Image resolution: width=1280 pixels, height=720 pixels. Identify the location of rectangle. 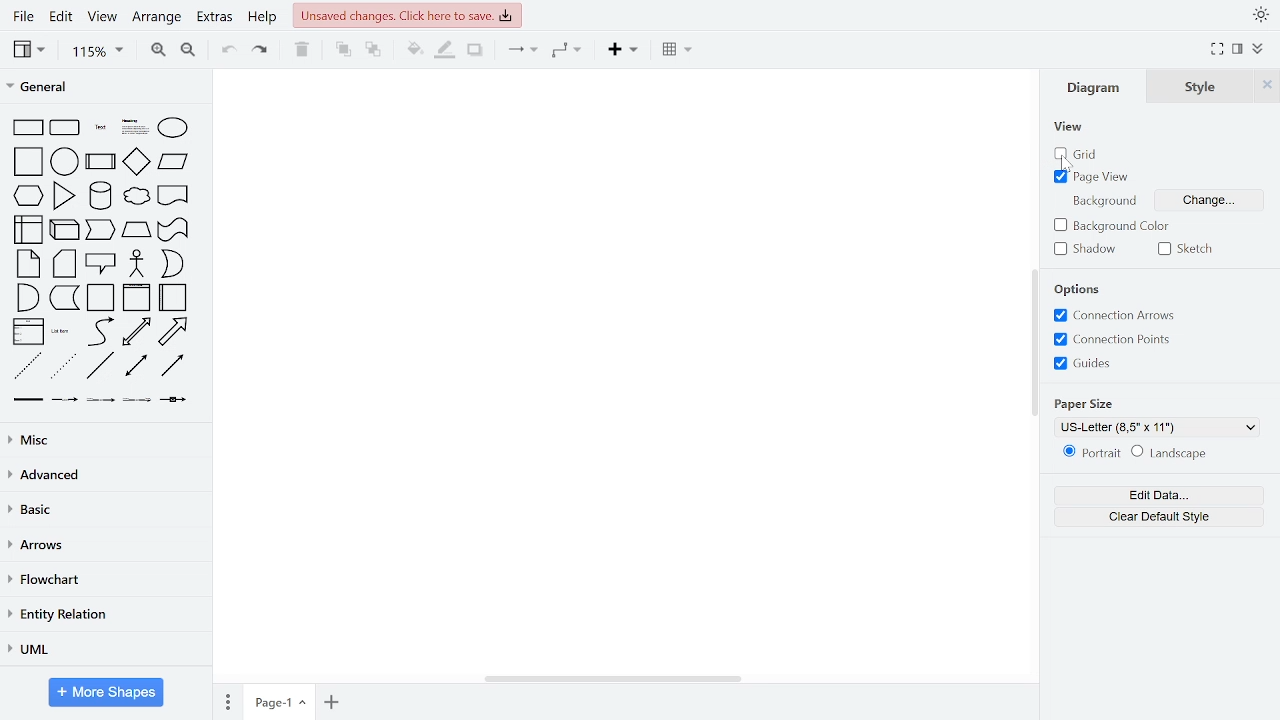
(29, 128).